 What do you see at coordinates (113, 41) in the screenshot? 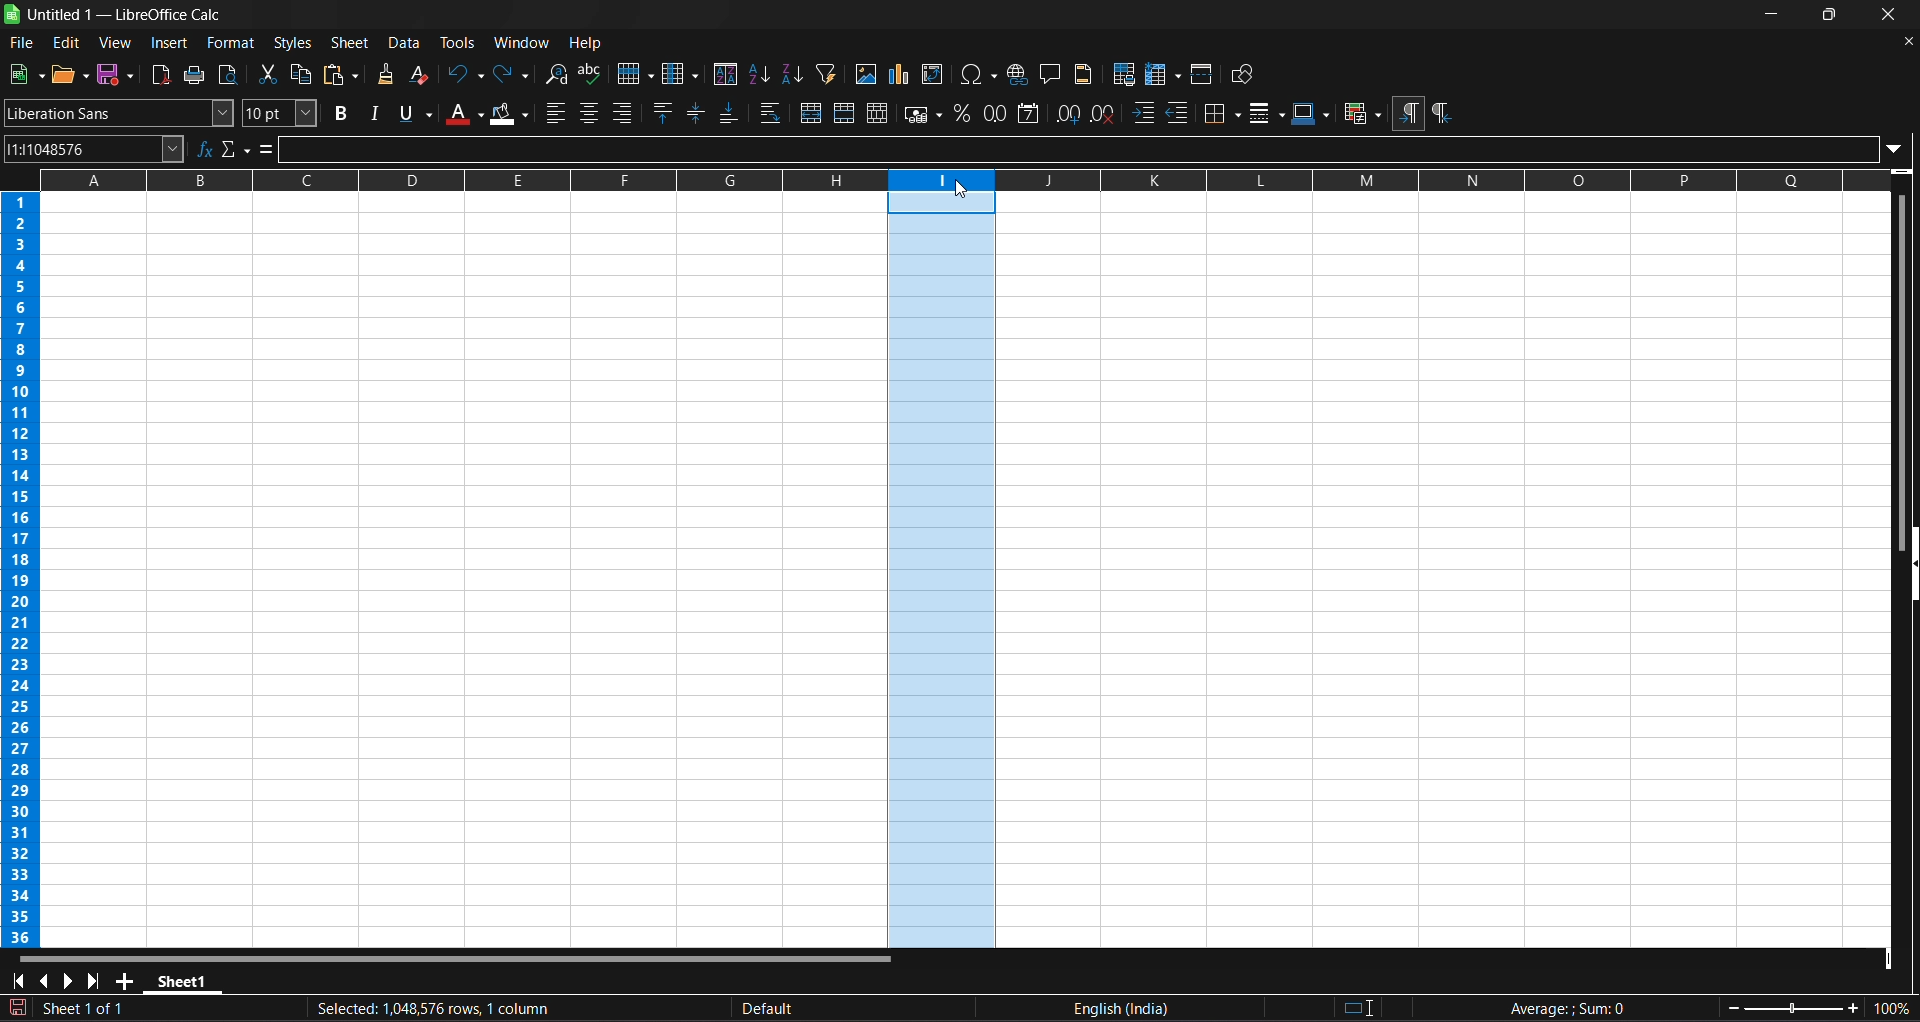
I see `view` at bounding box center [113, 41].